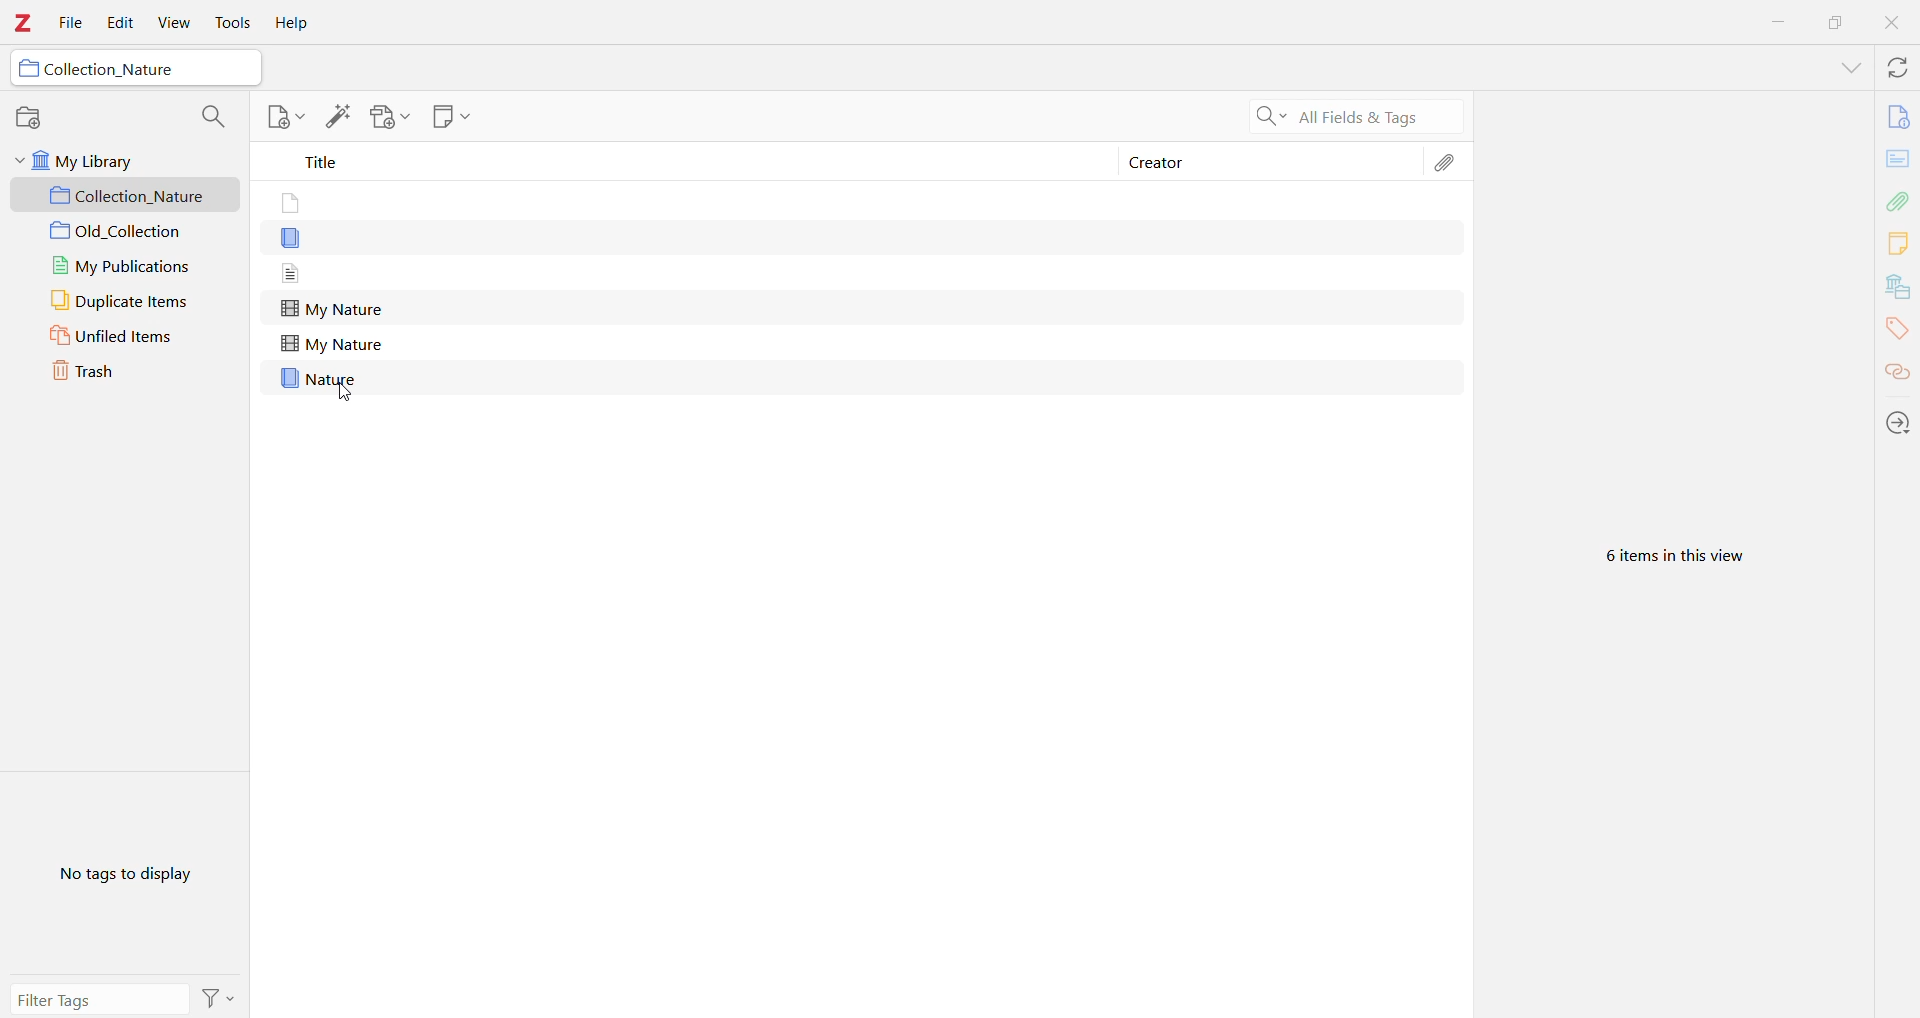 Image resolution: width=1920 pixels, height=1018 pixels. Describe the element at coordinates (99, 999) in the screenshot. I see `Filter Tags` at that location.